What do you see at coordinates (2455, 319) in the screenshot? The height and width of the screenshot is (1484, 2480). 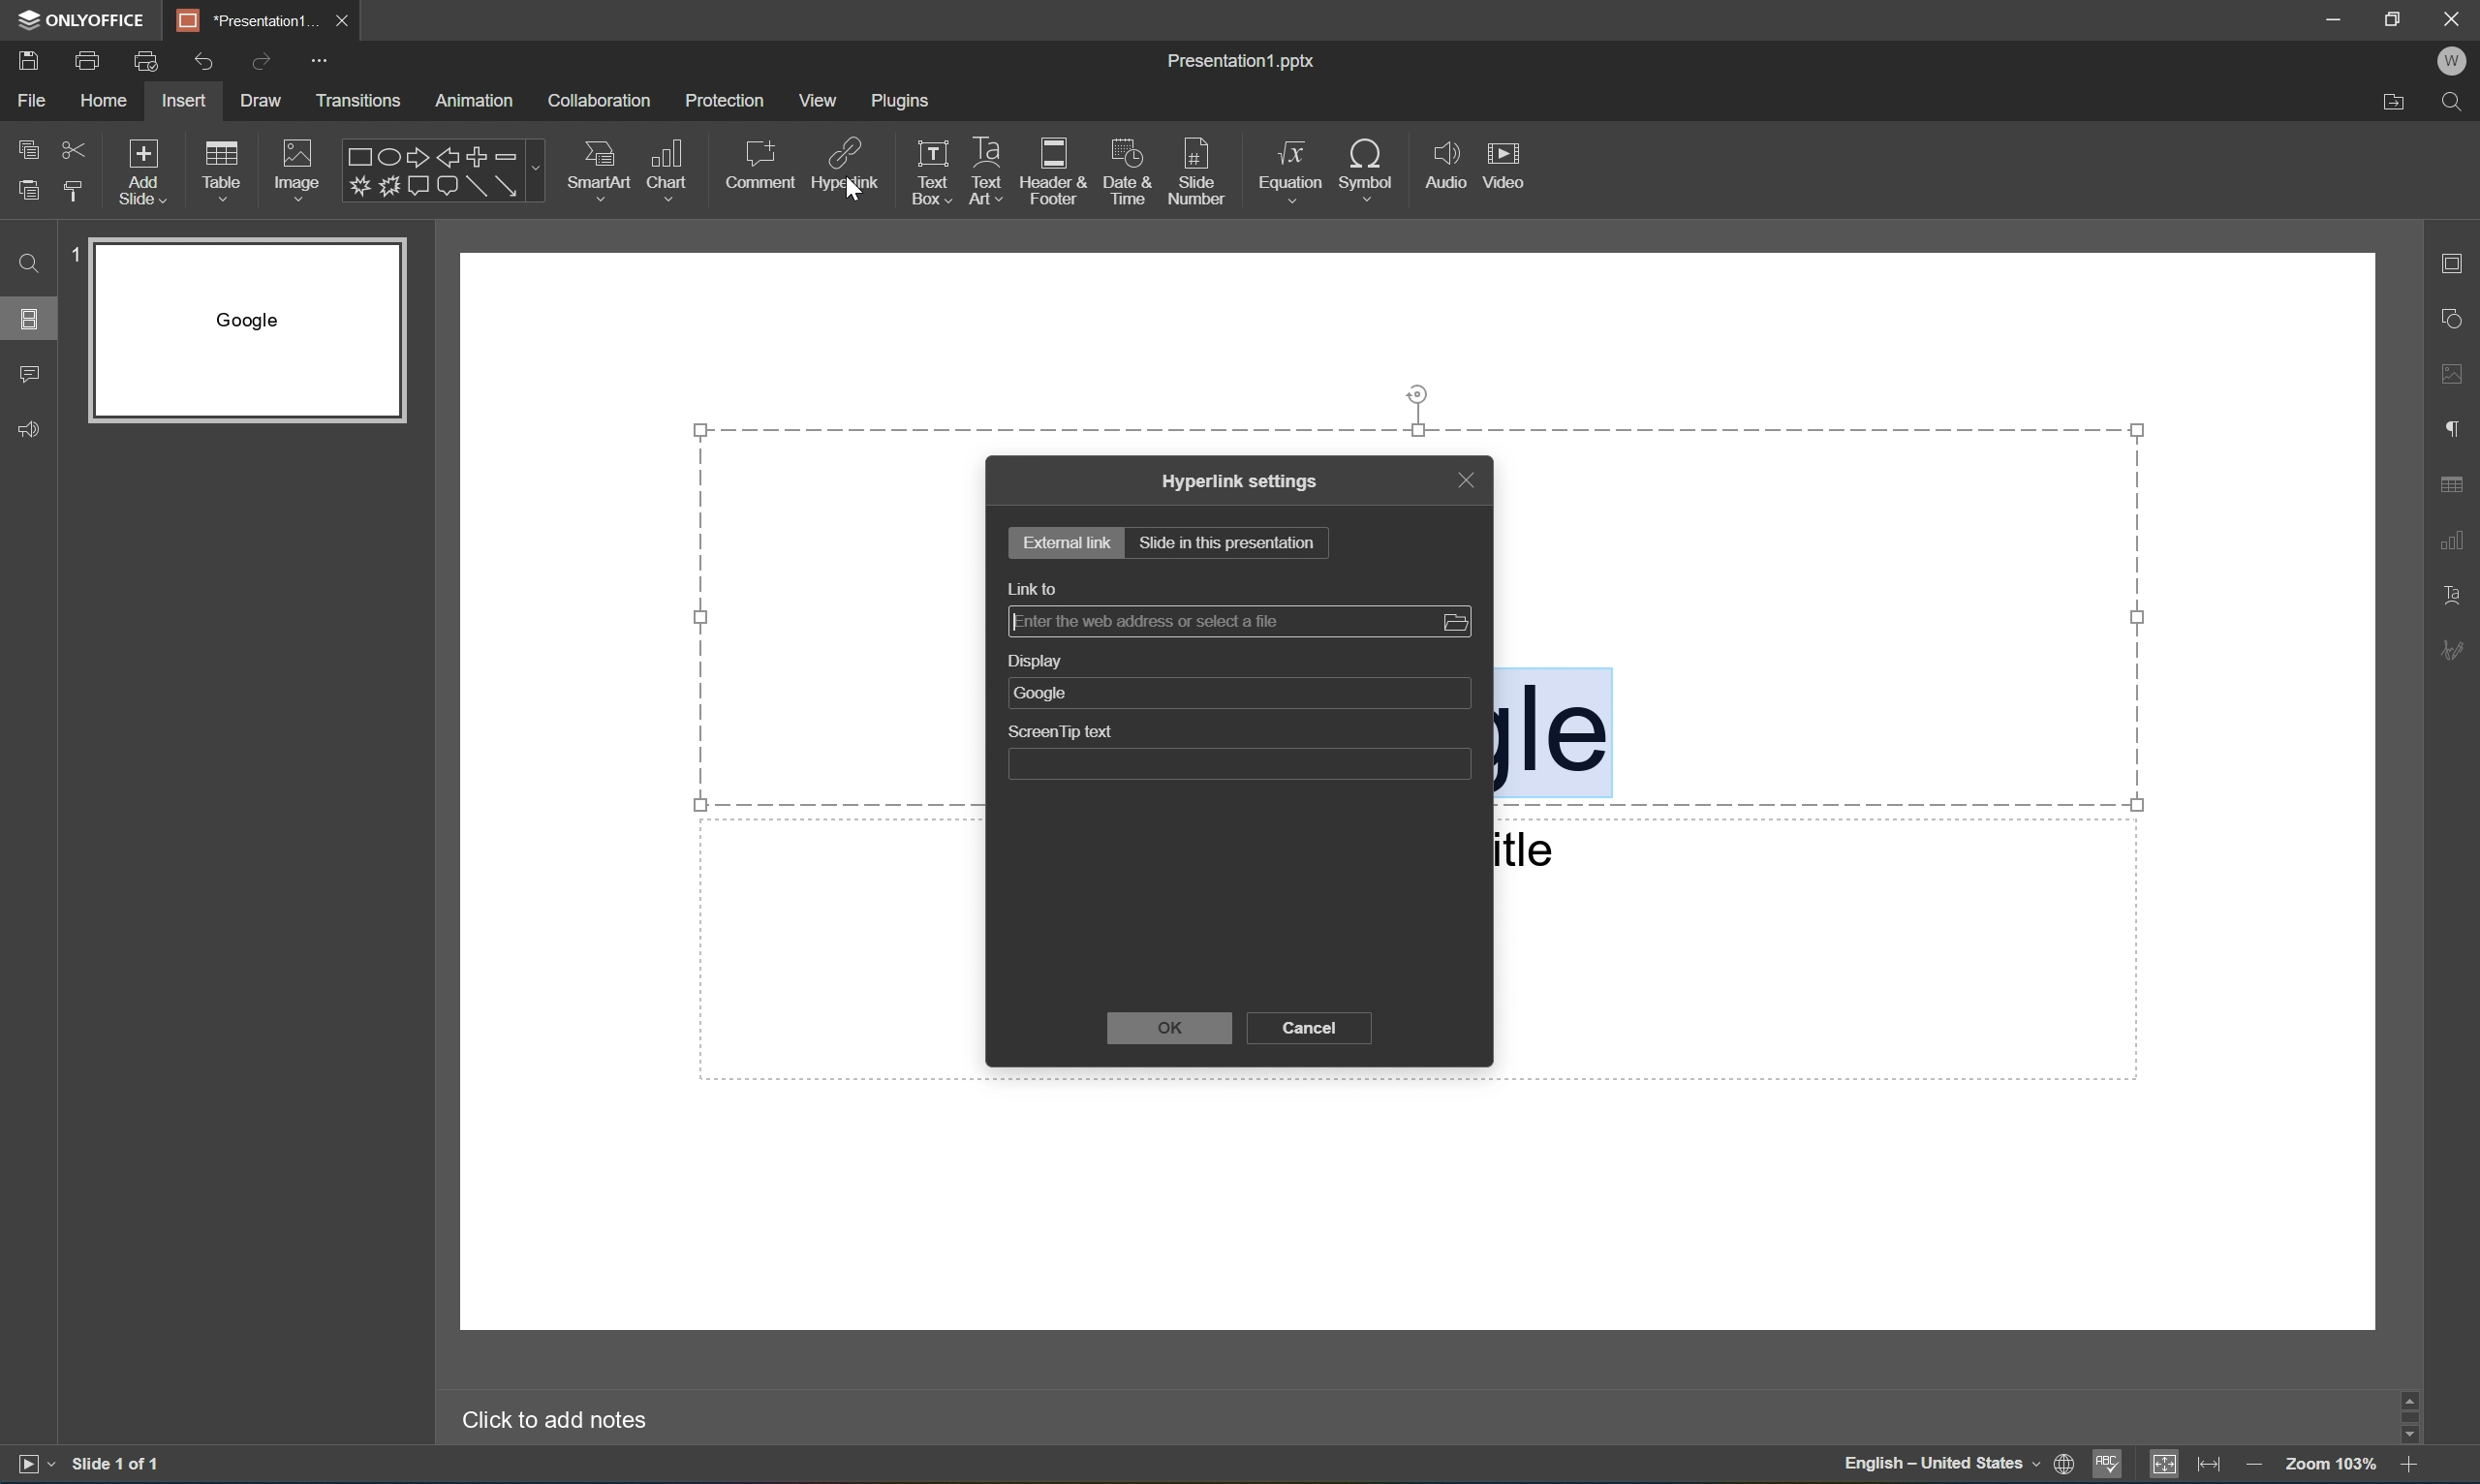 I see `Shape settings` at bounding box center [2455, 319].